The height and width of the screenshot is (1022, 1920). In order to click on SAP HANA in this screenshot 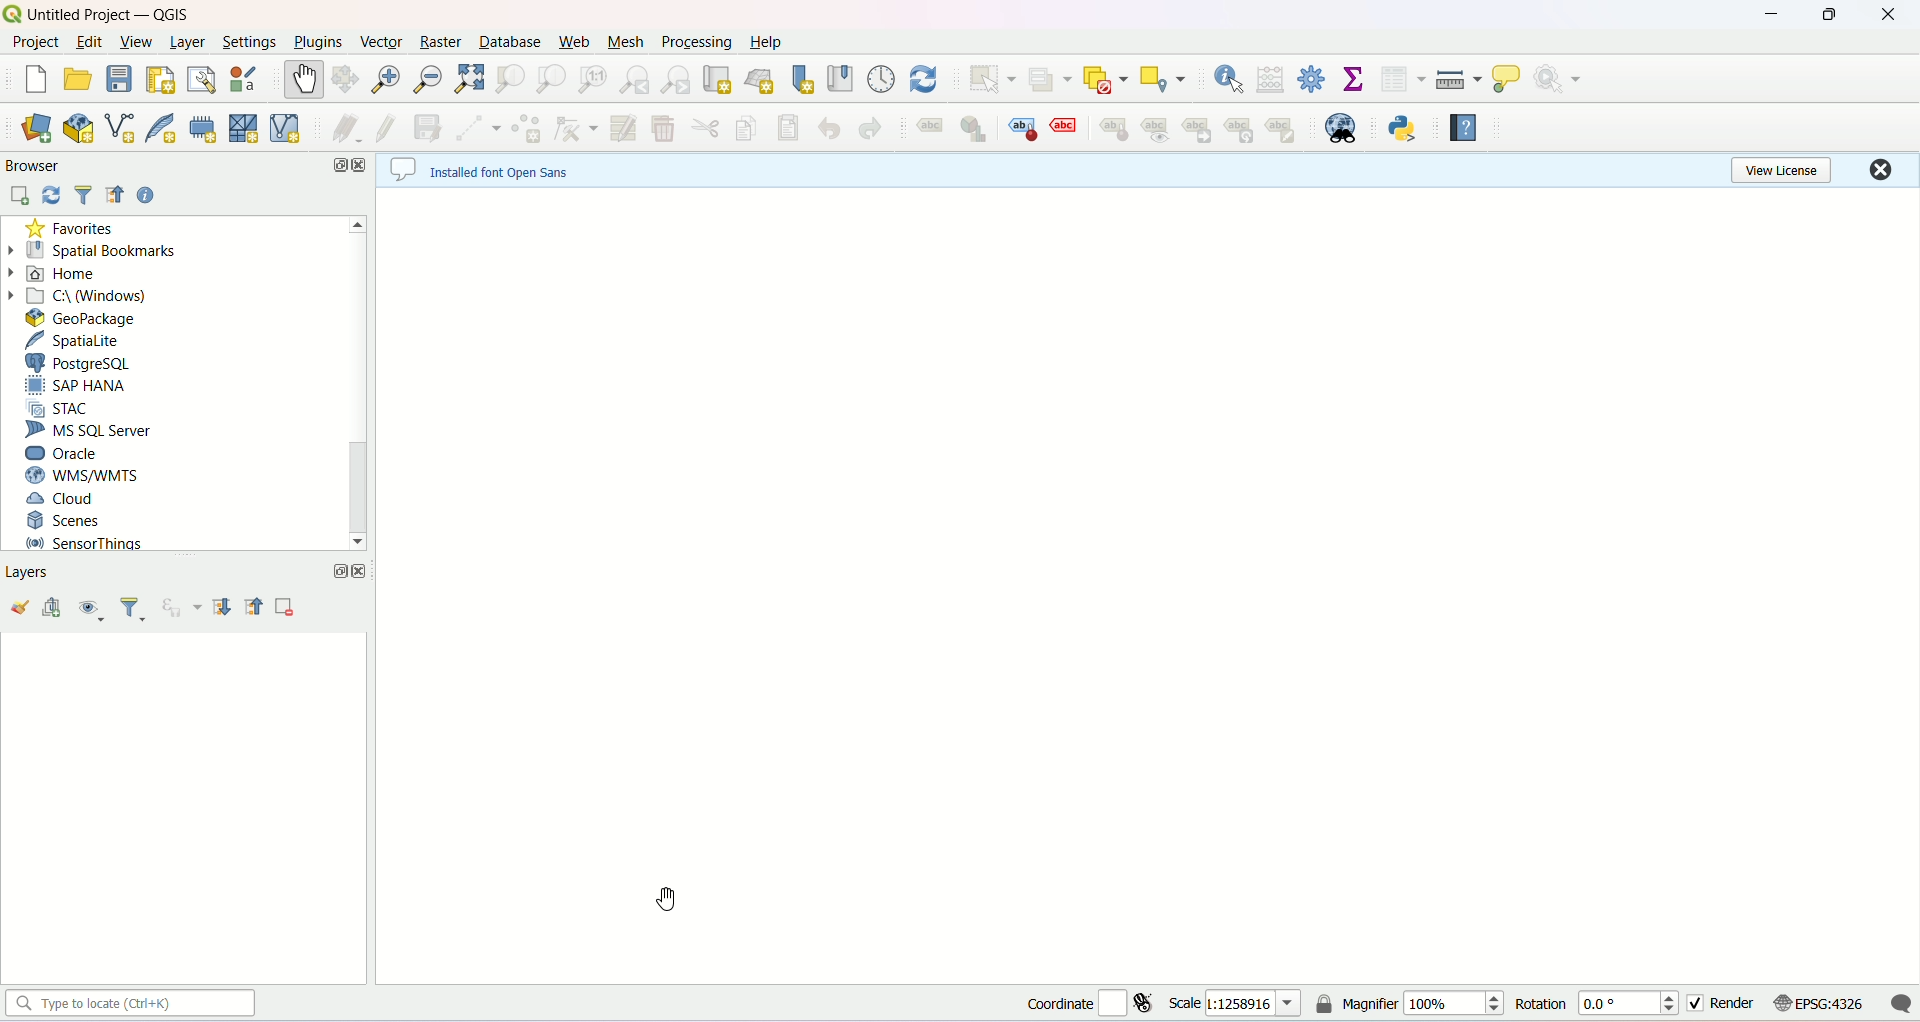, I will do `click(76, 386)`.